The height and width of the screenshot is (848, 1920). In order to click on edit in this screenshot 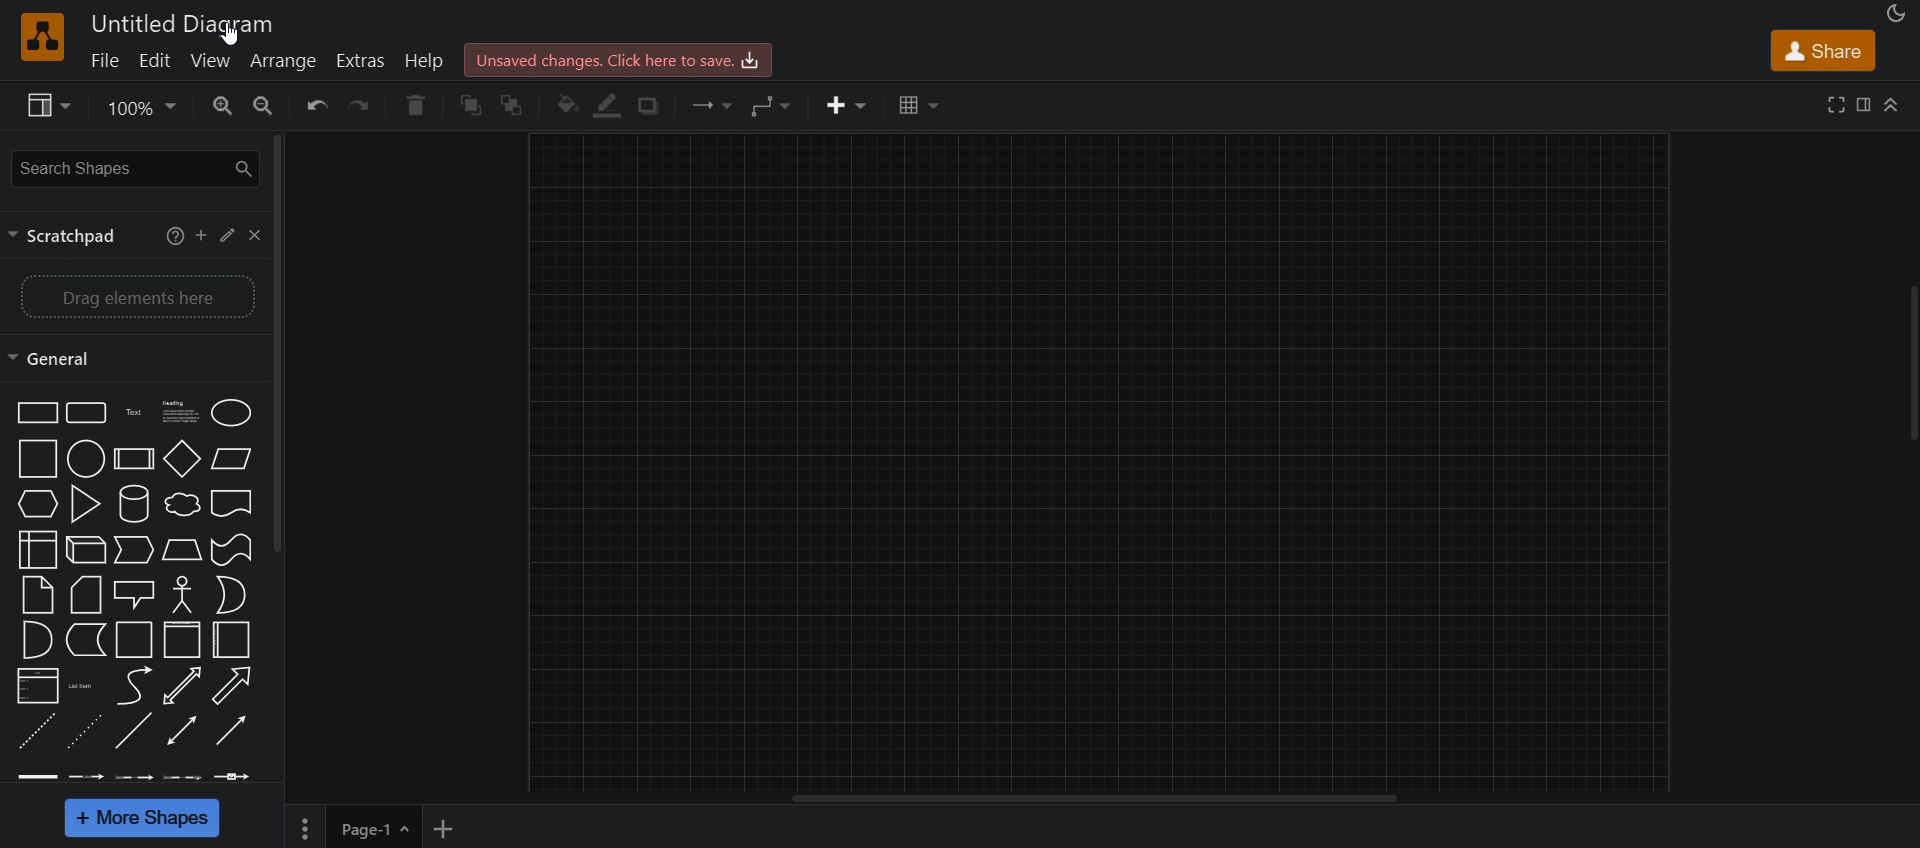, I will do `click(226, 234)`.